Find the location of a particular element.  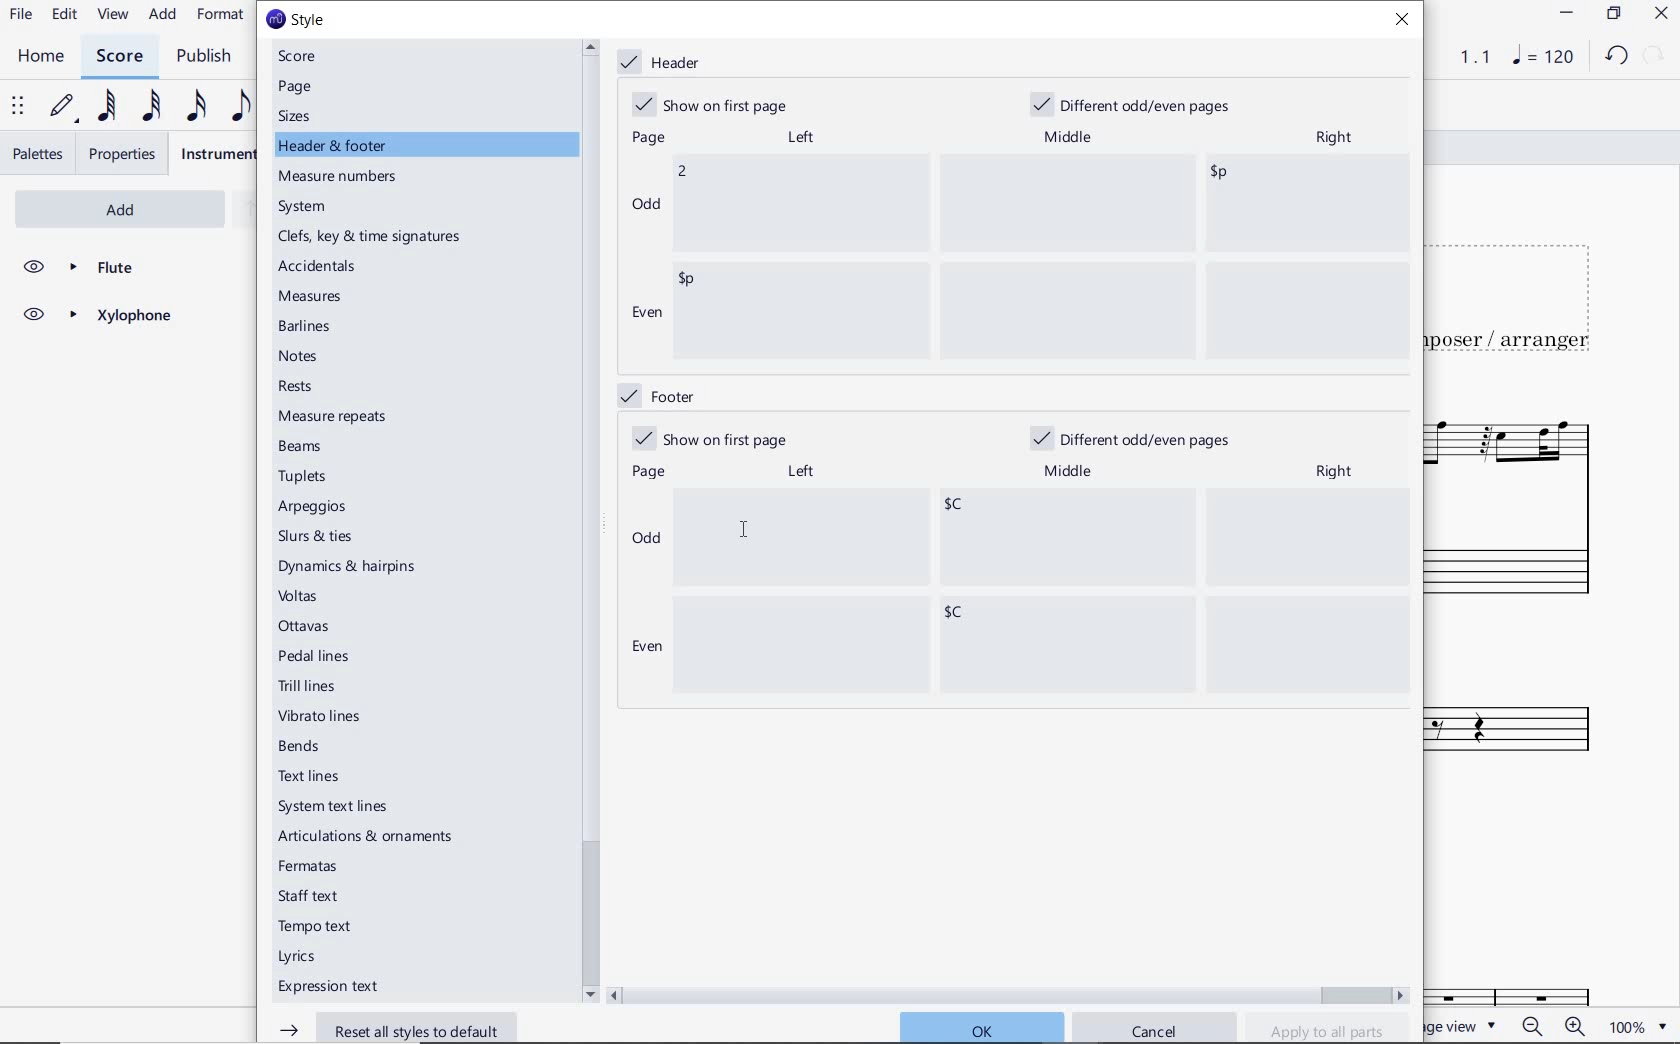

arpeggios is located at coordinates (313, 508).